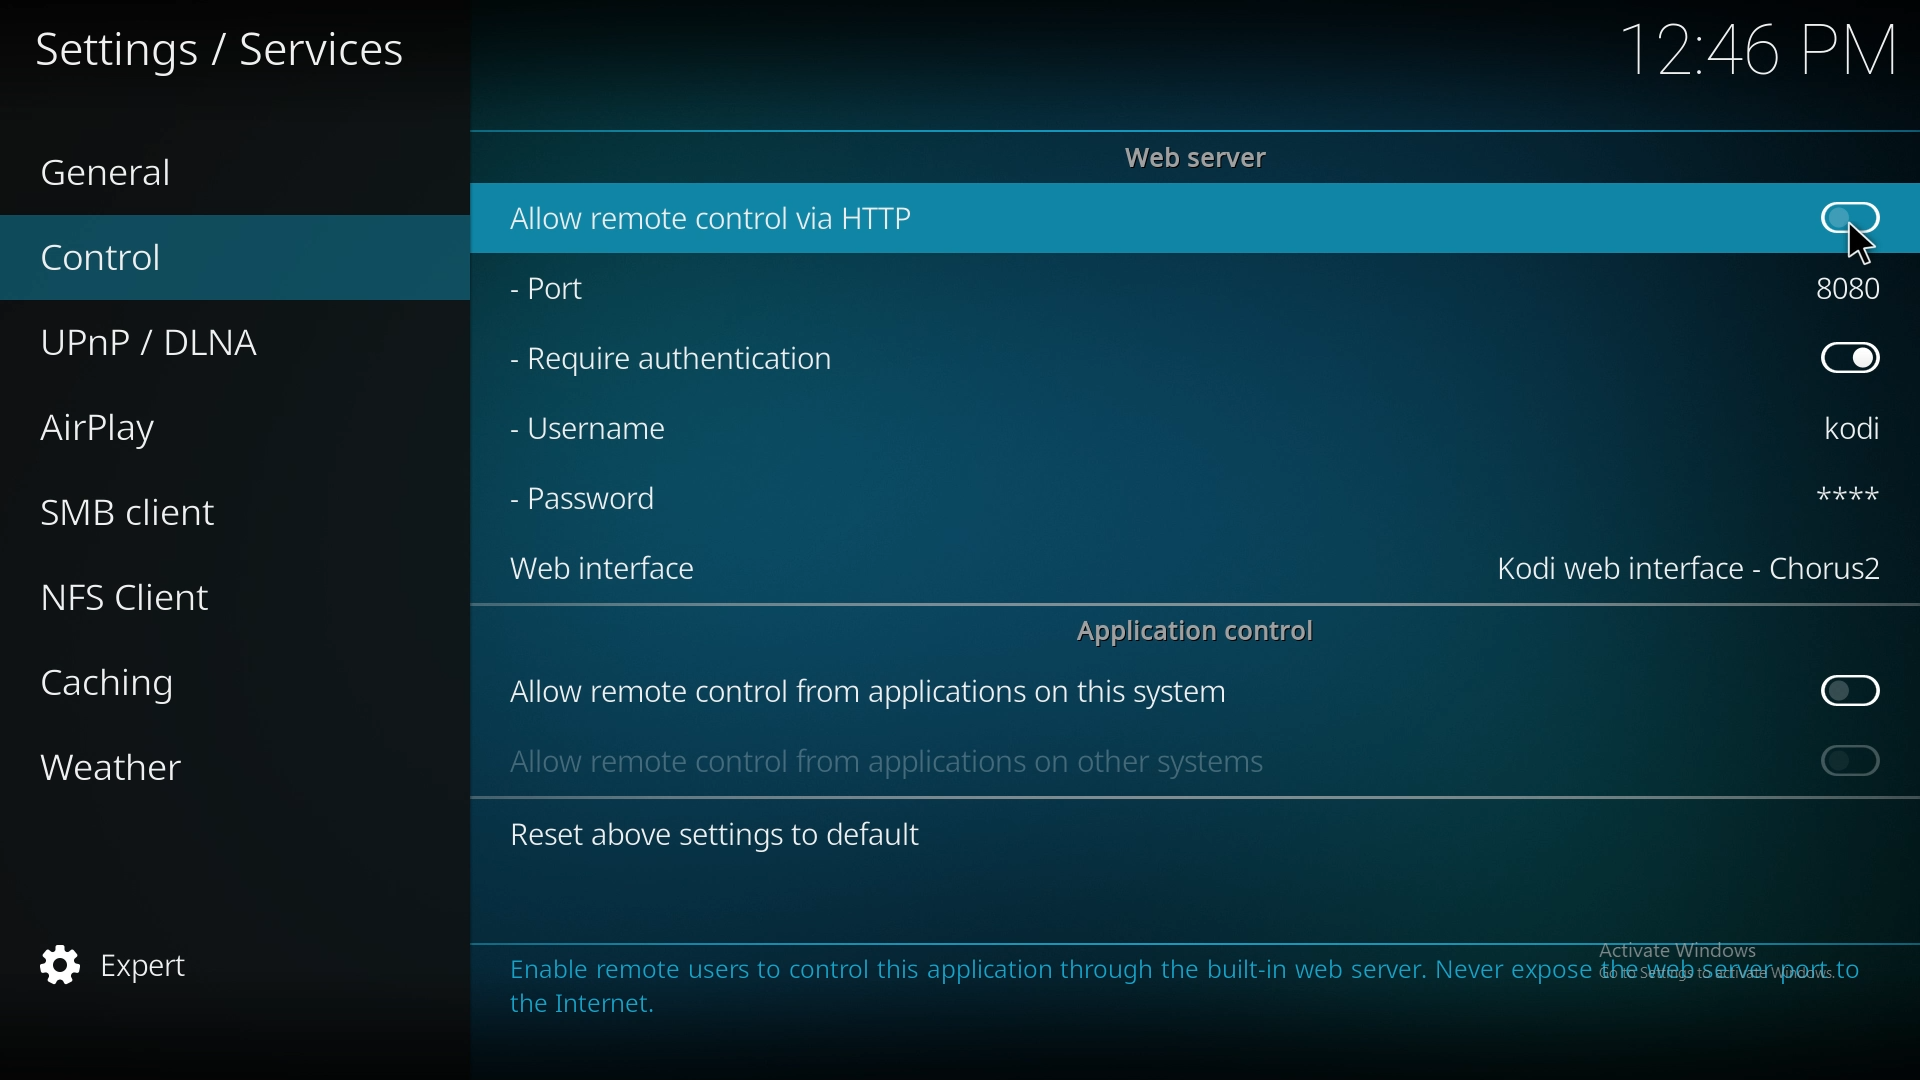 This screenshot has height=1080, width=1920. What do you see at coordinates (592, 429) in the screenshot?
I see `username` at bounding box center [592, 429].